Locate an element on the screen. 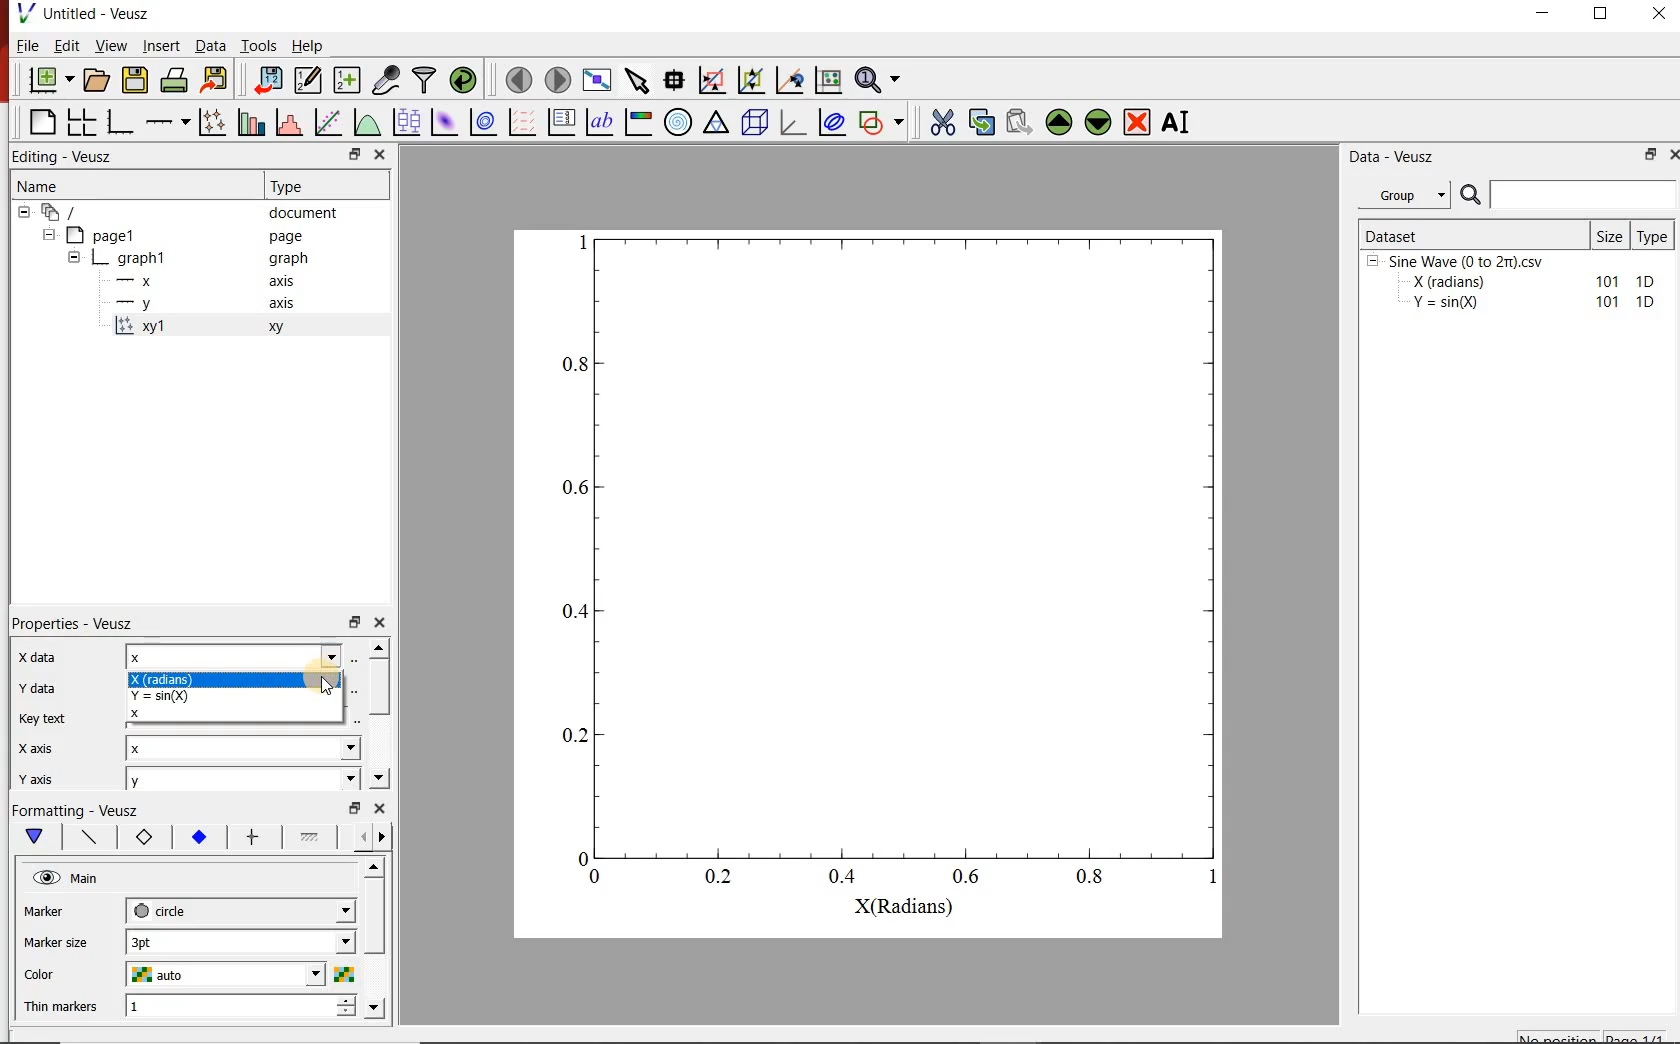  move down is located at coordinates (1099, 124).